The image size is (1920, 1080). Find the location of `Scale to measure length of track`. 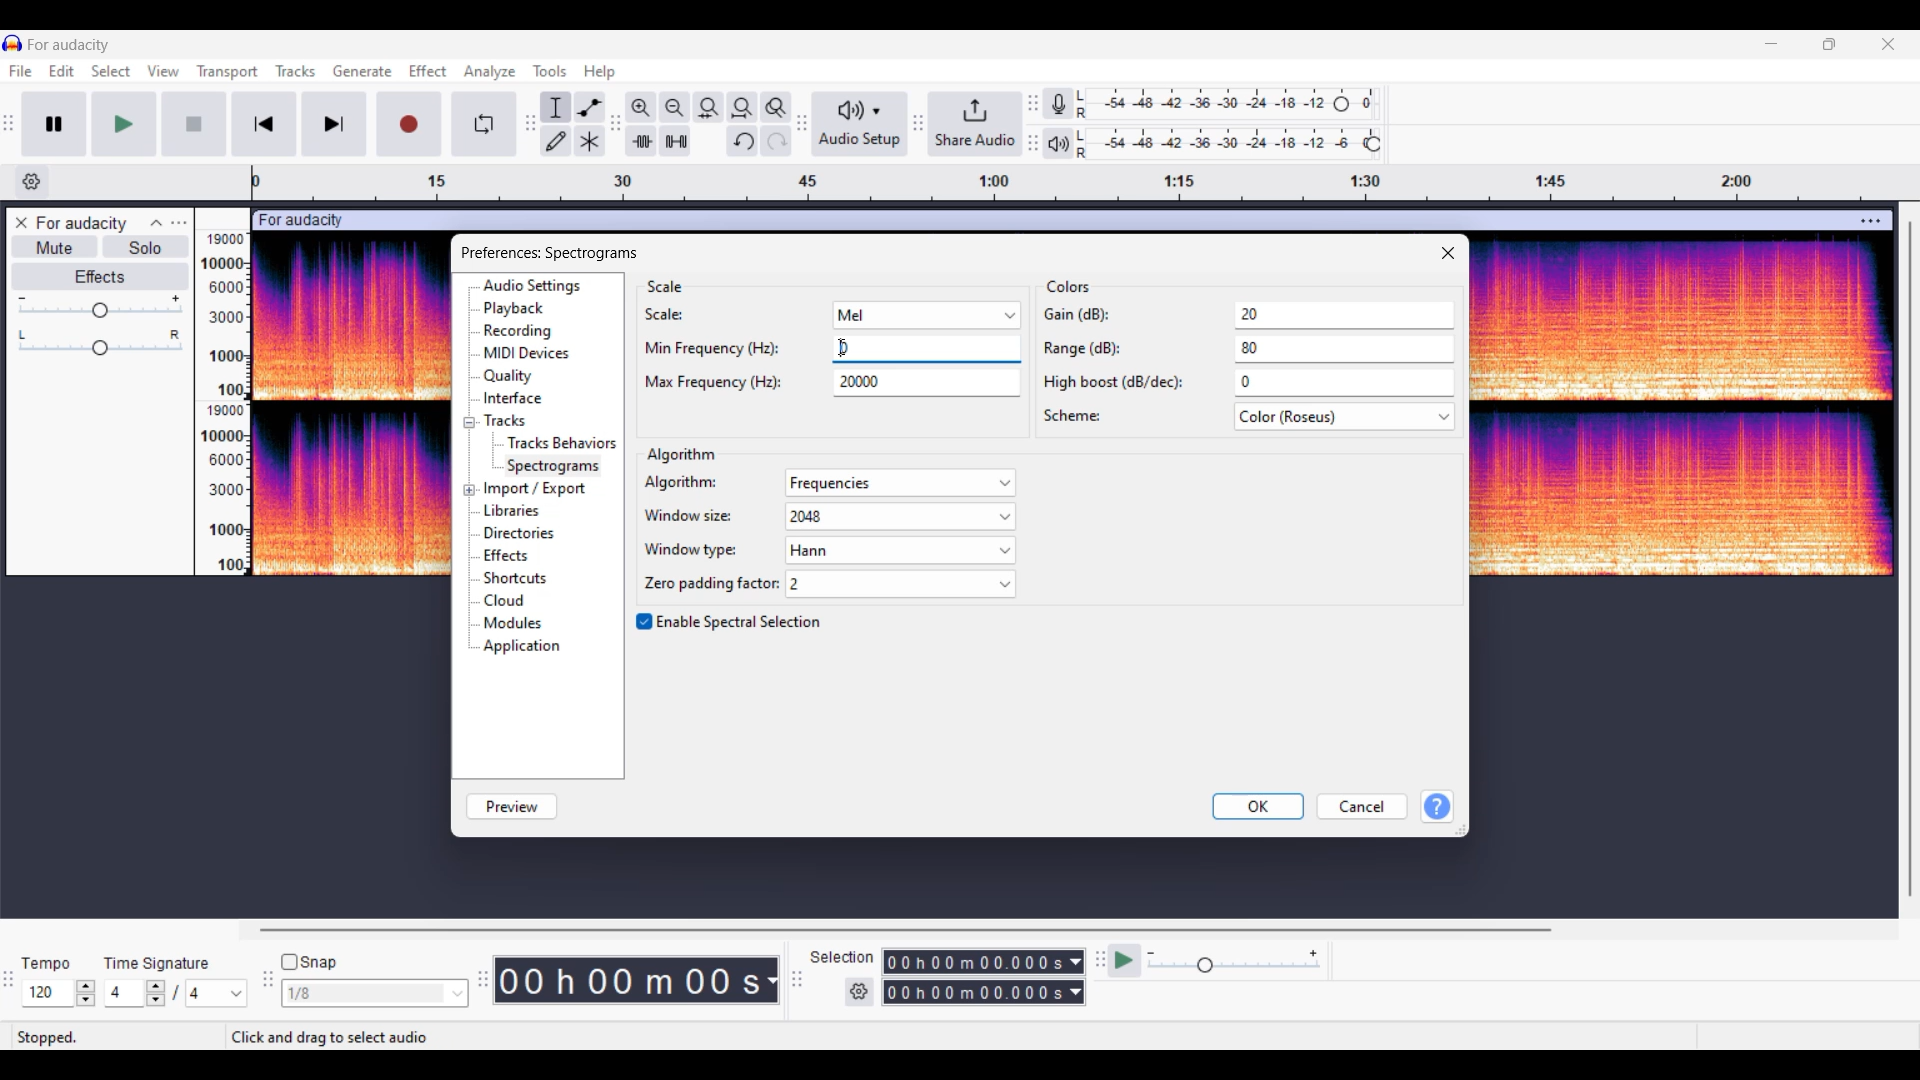

Scale to measure length of track is located at coordinates (1076, 183).